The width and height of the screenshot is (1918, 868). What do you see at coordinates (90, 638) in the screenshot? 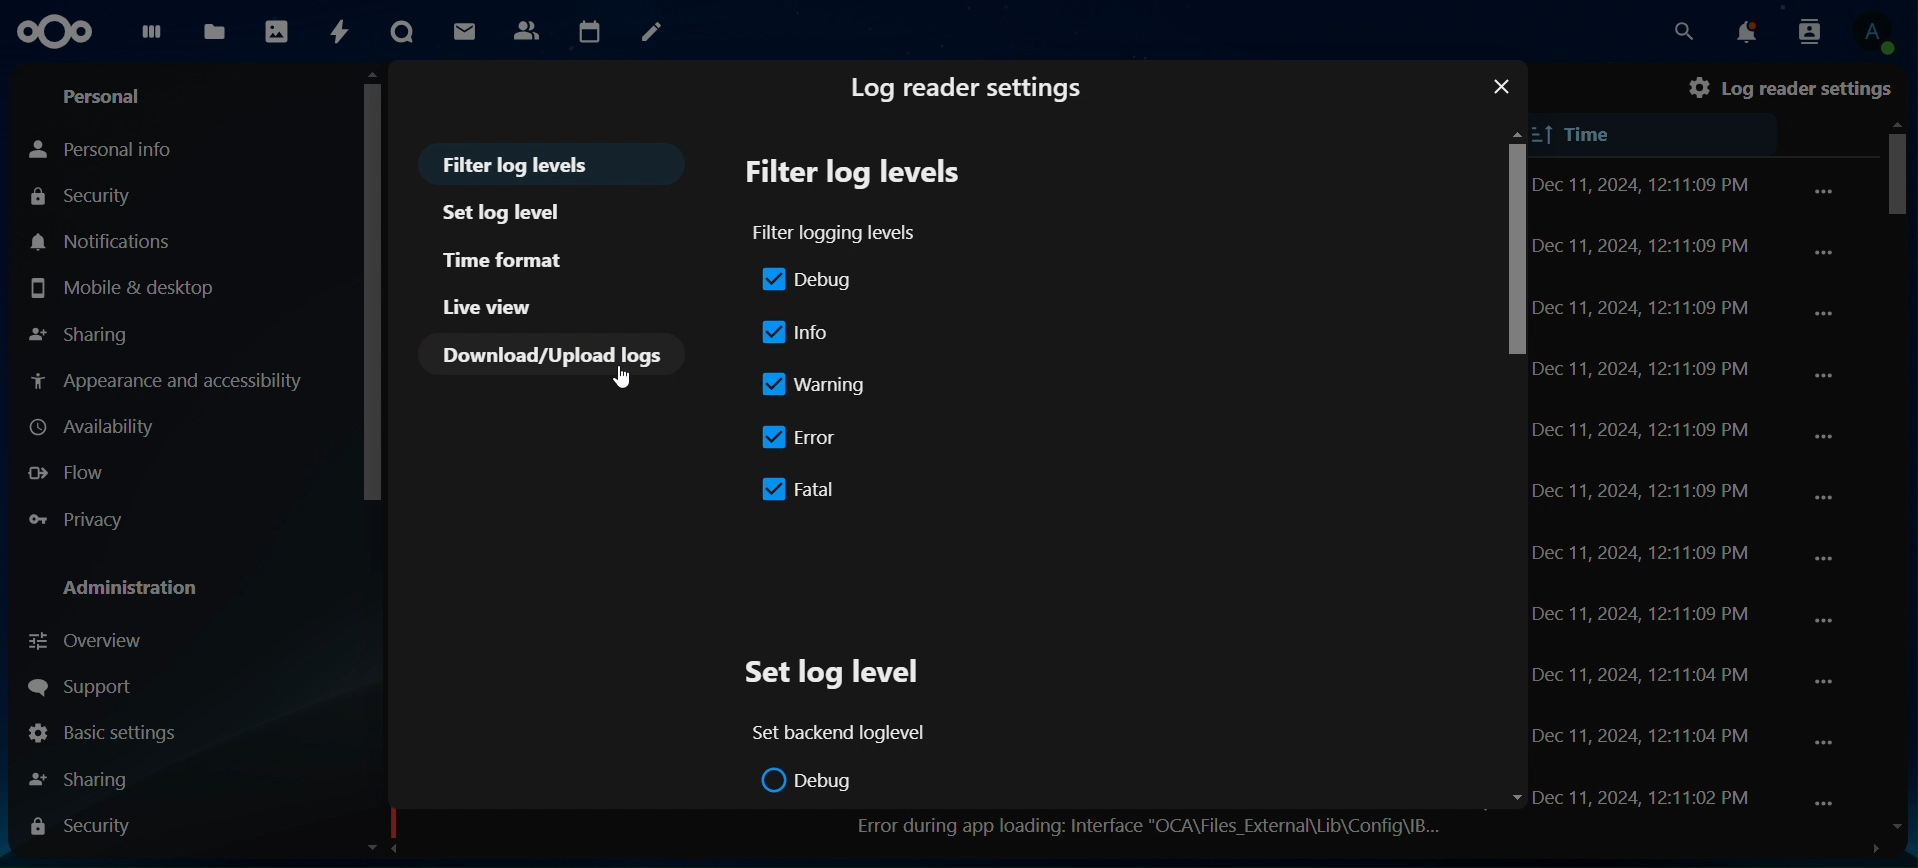
I see `overview` at bounding box center [90, 638].